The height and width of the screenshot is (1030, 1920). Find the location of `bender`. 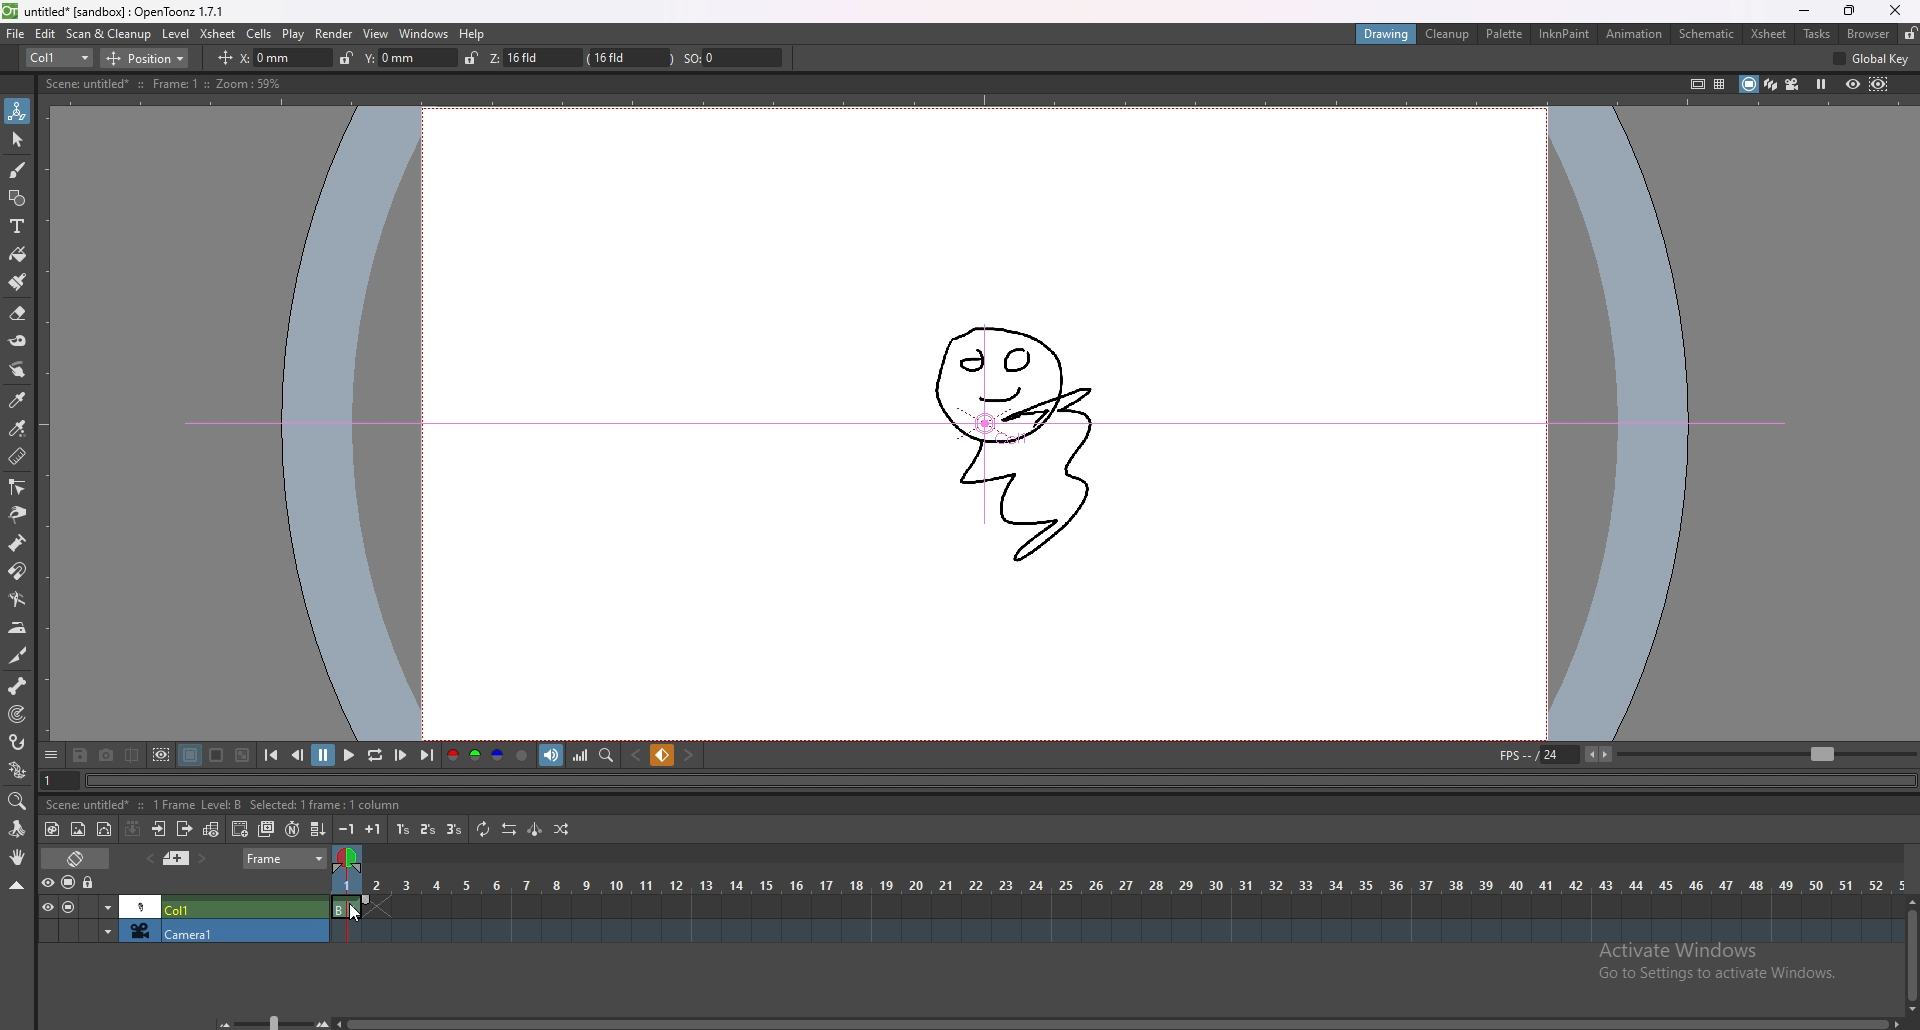

bender is located at coordinates (17, 598).